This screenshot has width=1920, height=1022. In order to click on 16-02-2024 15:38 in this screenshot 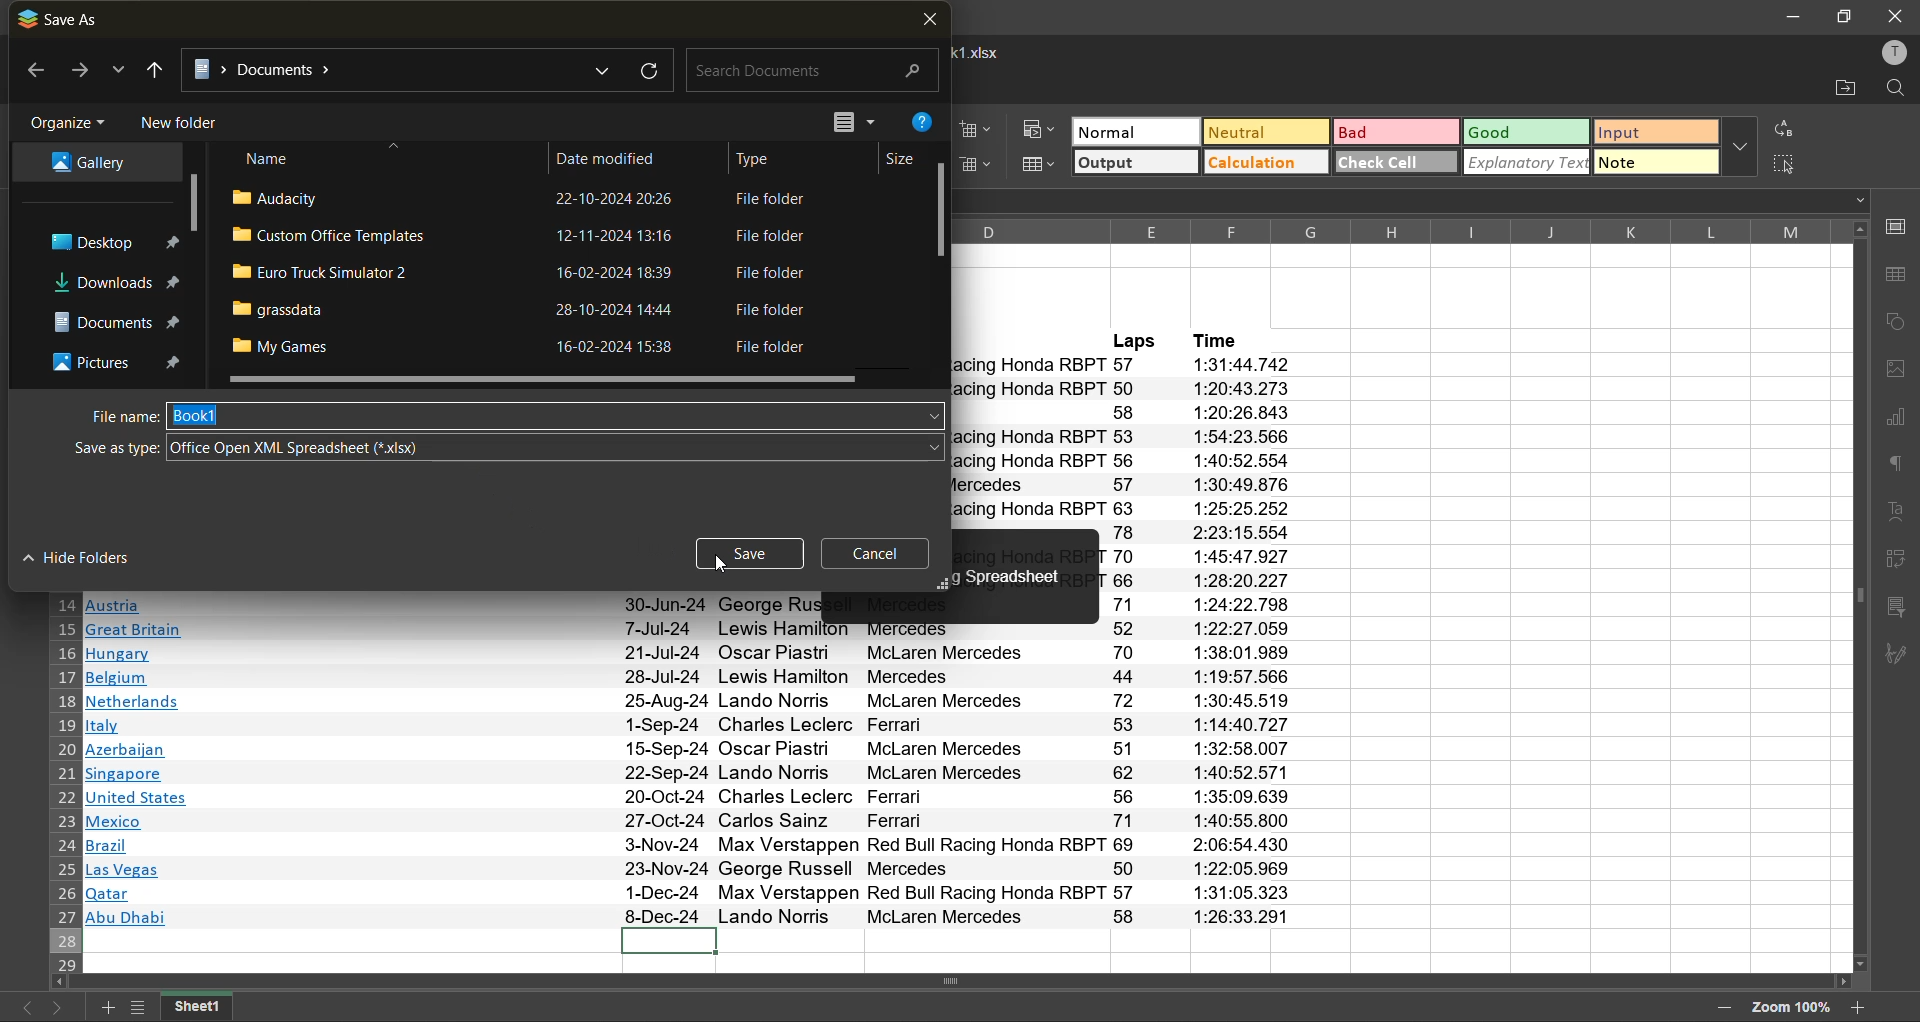, I will do `click(605, 347)`.